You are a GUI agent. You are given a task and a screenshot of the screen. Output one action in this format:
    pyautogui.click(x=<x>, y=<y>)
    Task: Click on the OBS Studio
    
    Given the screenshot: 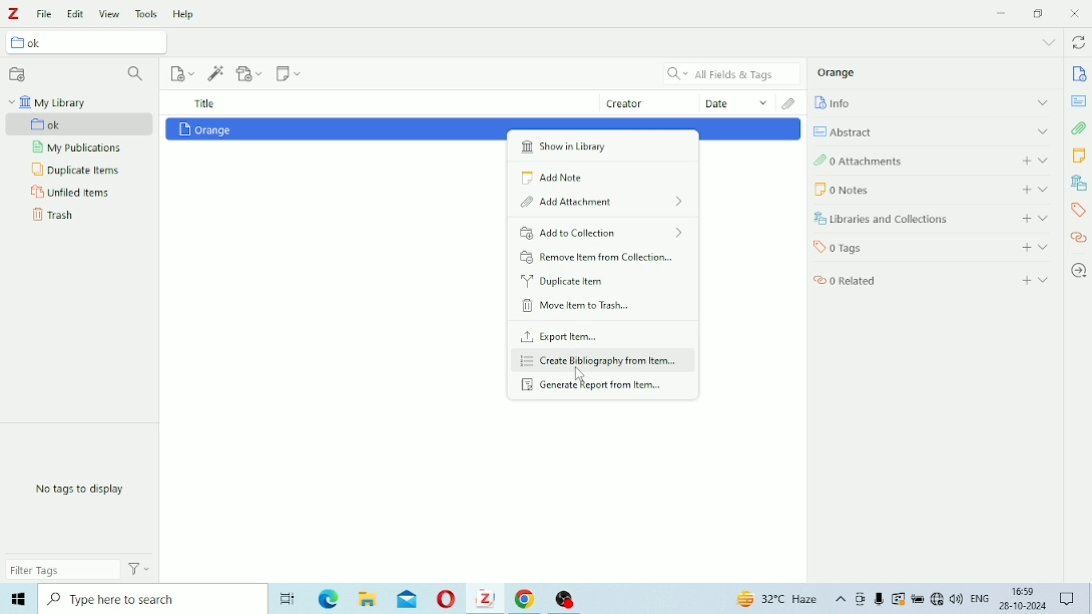 What is the action you would take?
    pyautogui.click(x=566, y=600)
    